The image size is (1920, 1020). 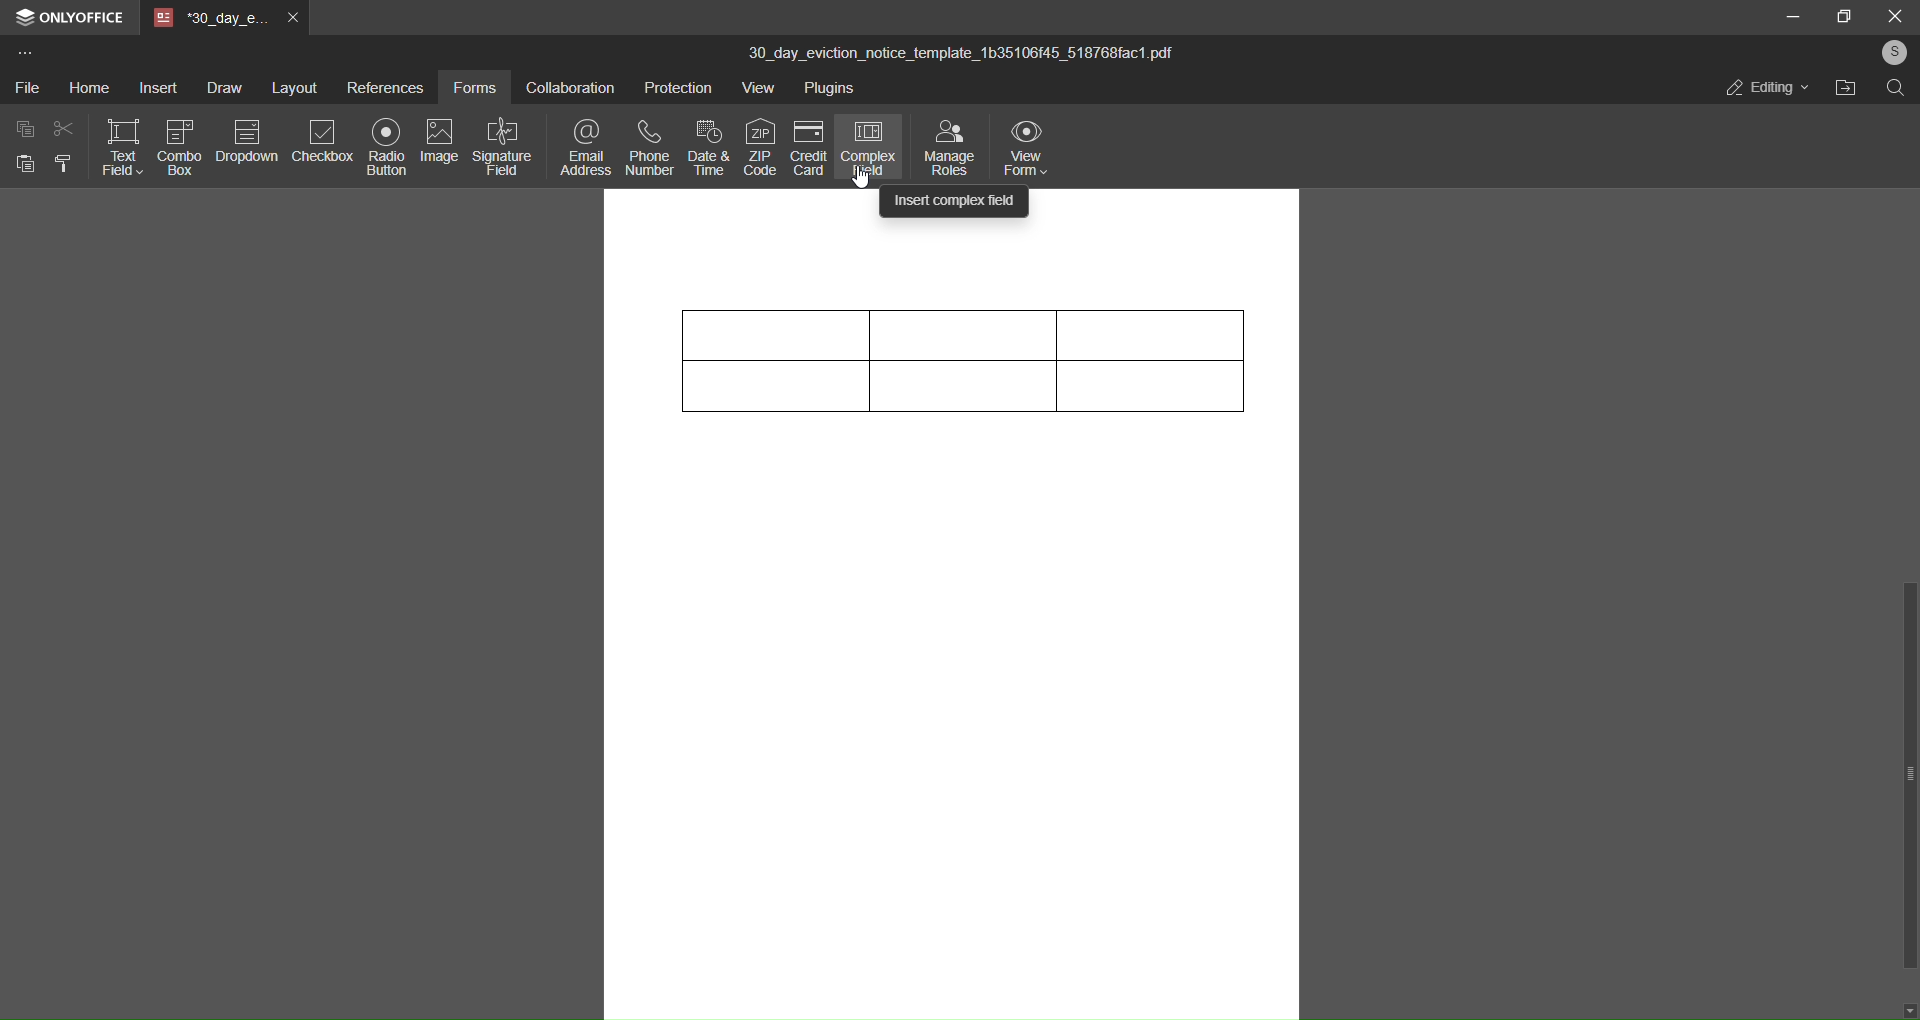 I want to click on dropdown, so click(x=245, y=140).